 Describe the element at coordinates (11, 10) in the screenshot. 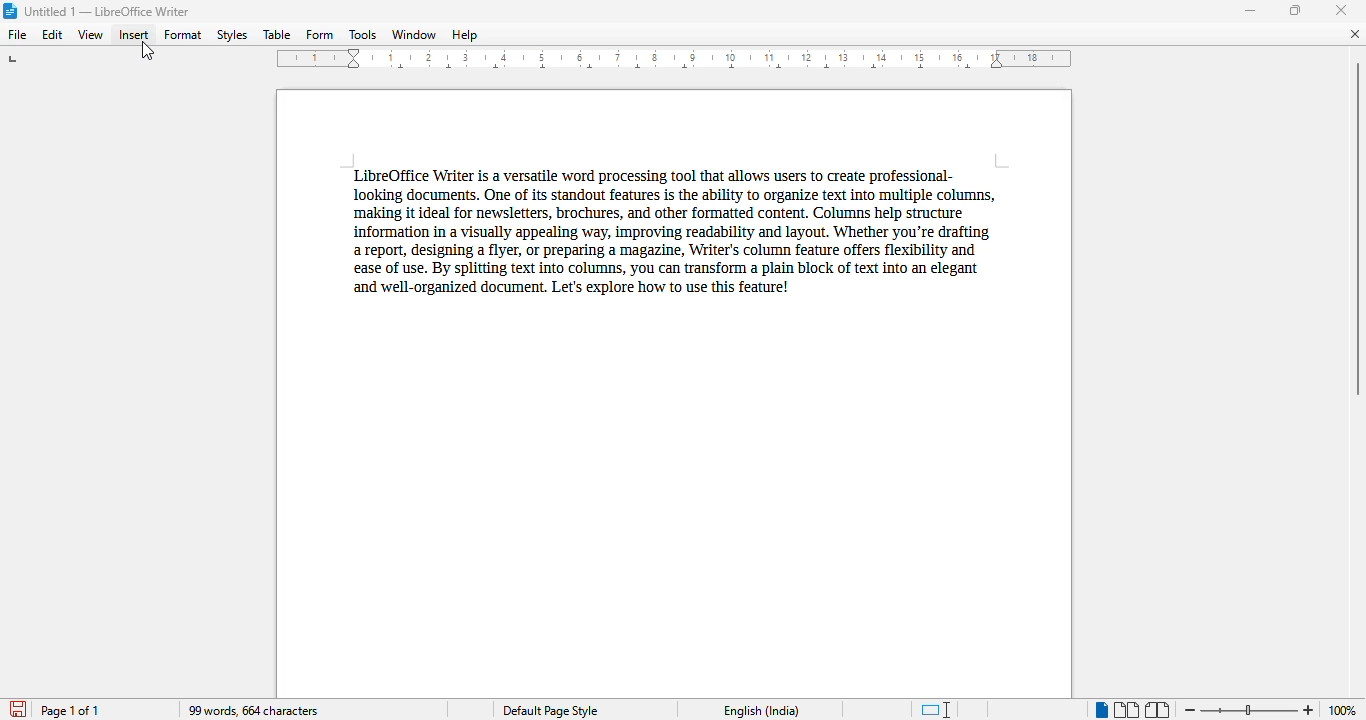

I see `LibreOffice logo` at that location.